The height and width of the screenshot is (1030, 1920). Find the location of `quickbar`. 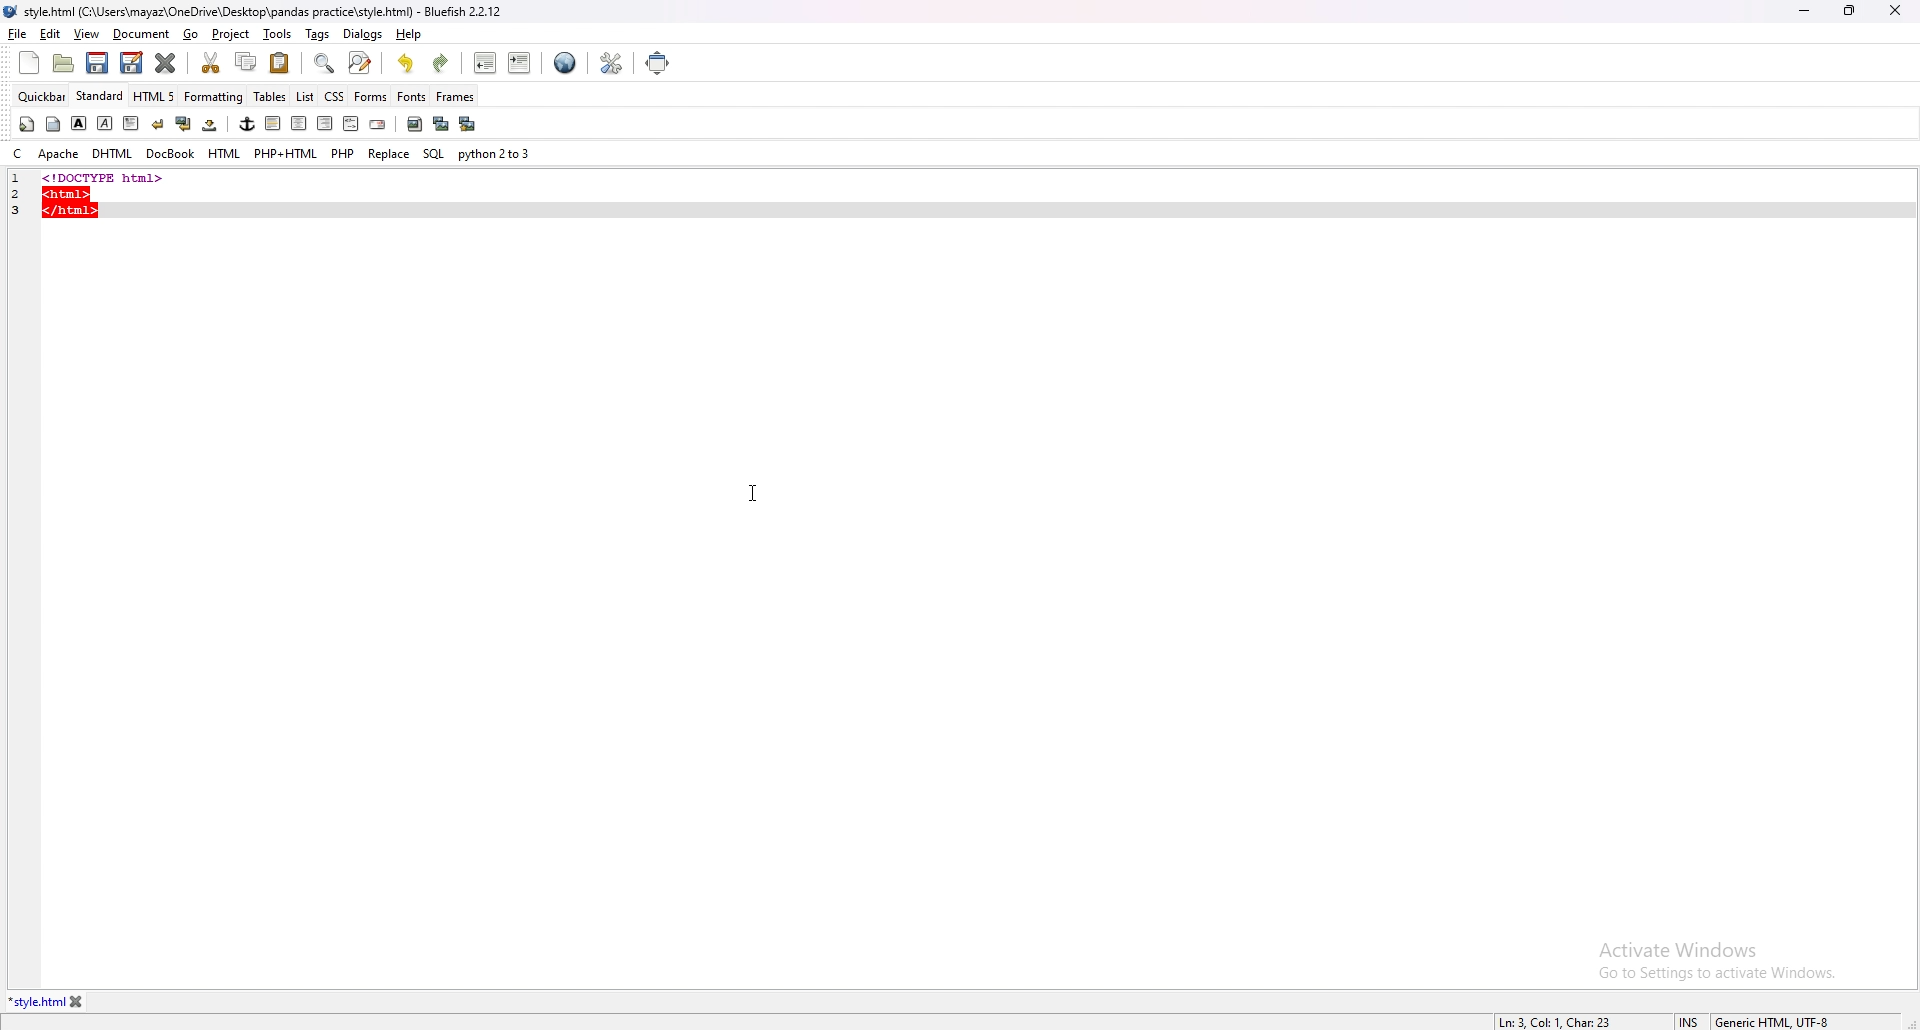

quickbar is located at coordinates (43, 96).